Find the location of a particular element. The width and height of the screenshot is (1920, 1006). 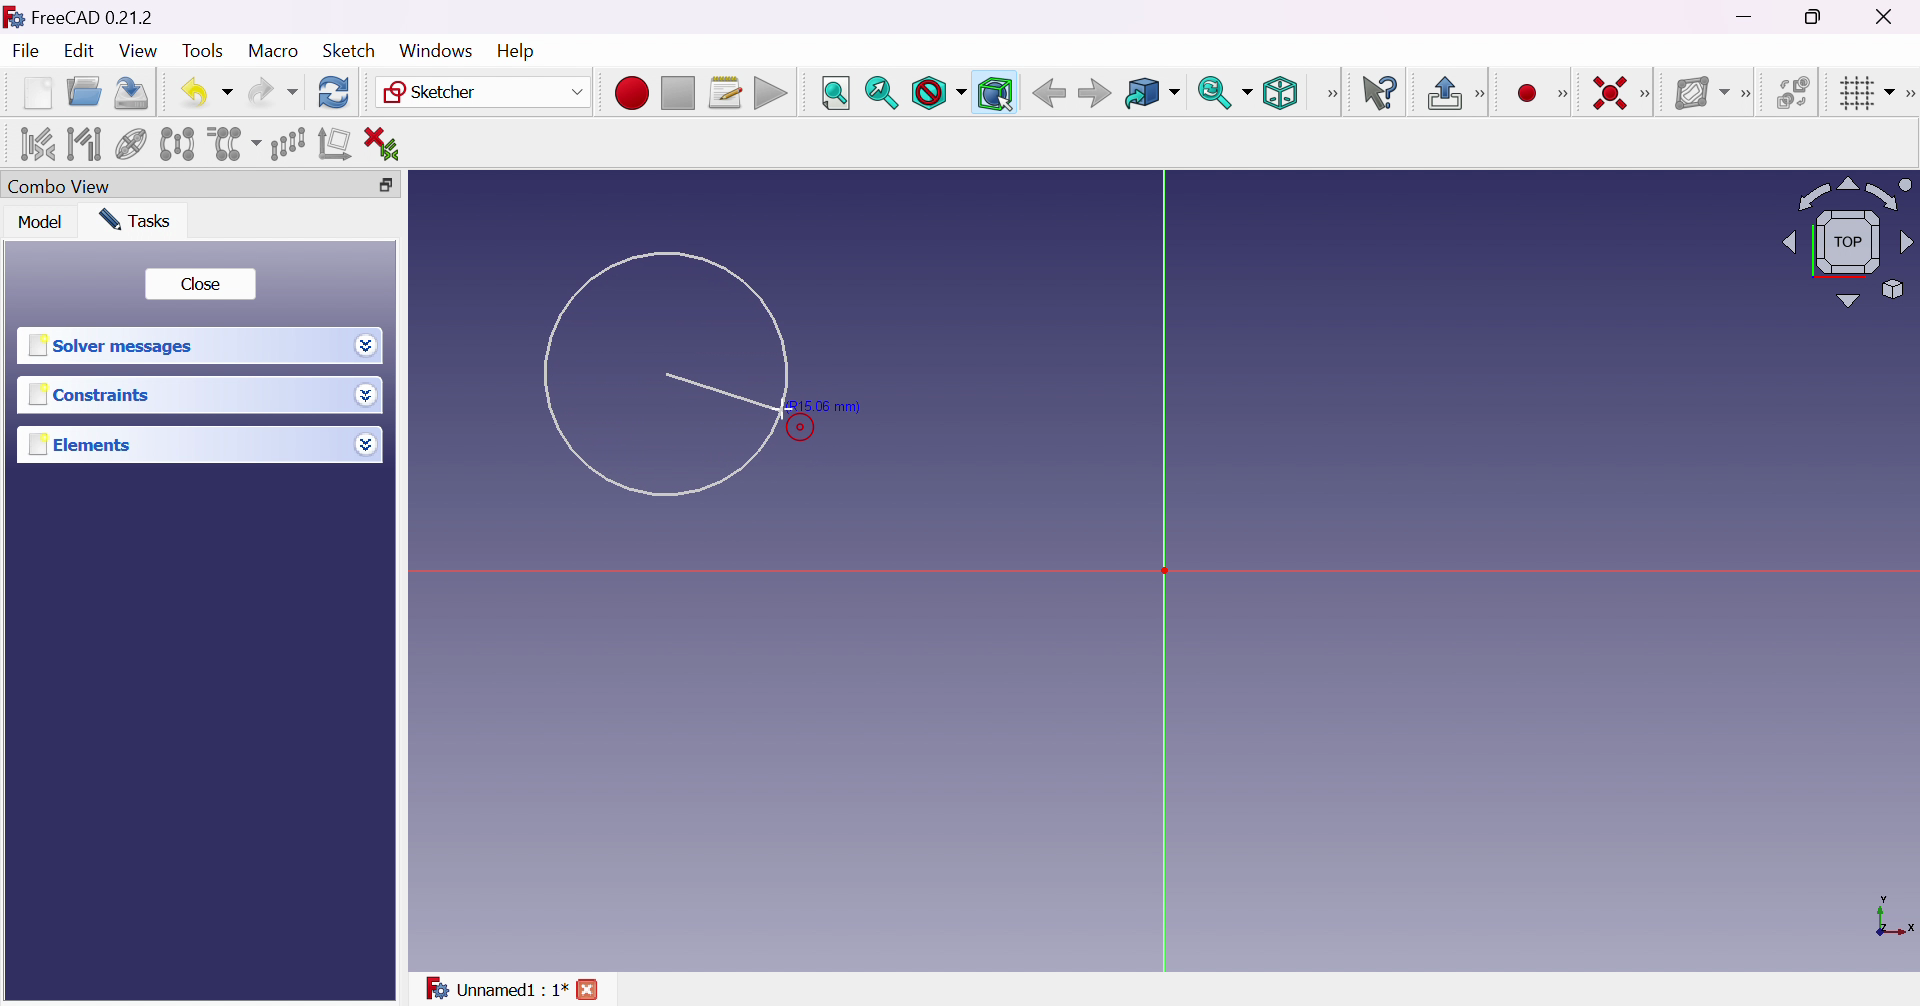

Save is located at coordinates (128, 91).